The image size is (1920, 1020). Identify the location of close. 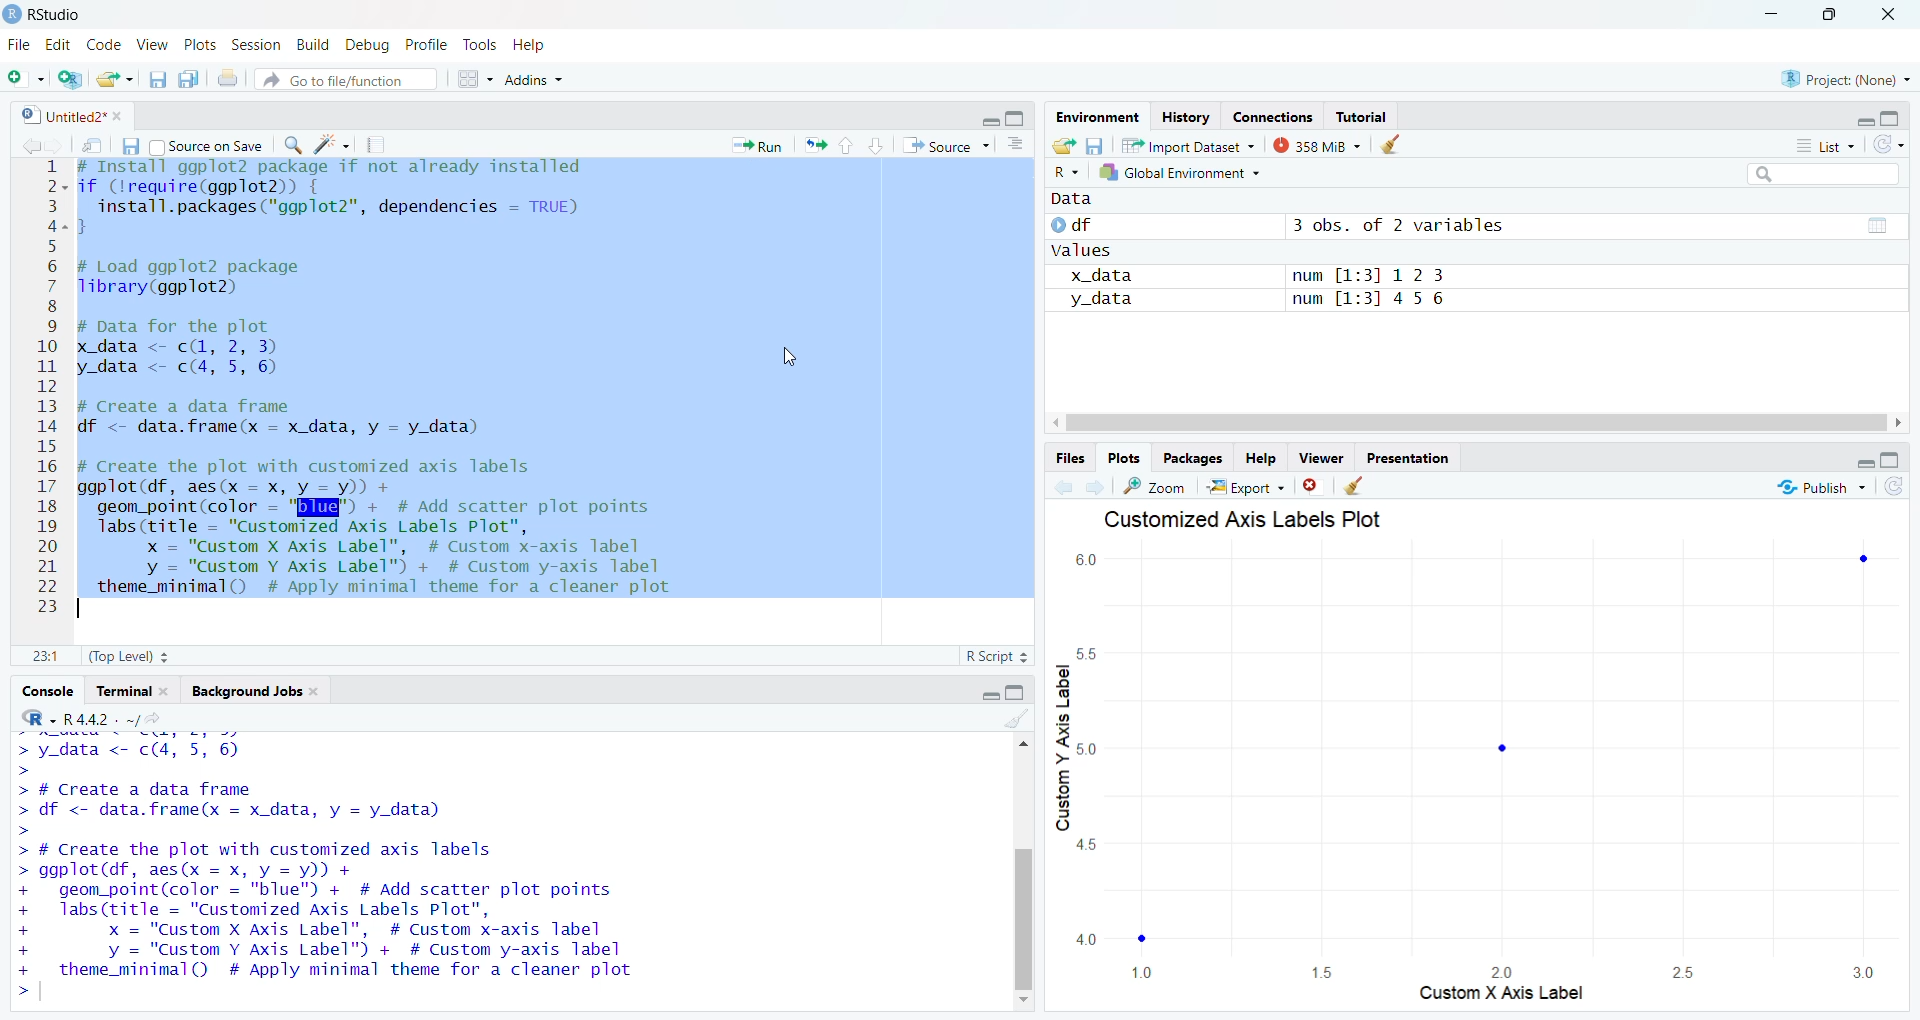
(1316, 489).